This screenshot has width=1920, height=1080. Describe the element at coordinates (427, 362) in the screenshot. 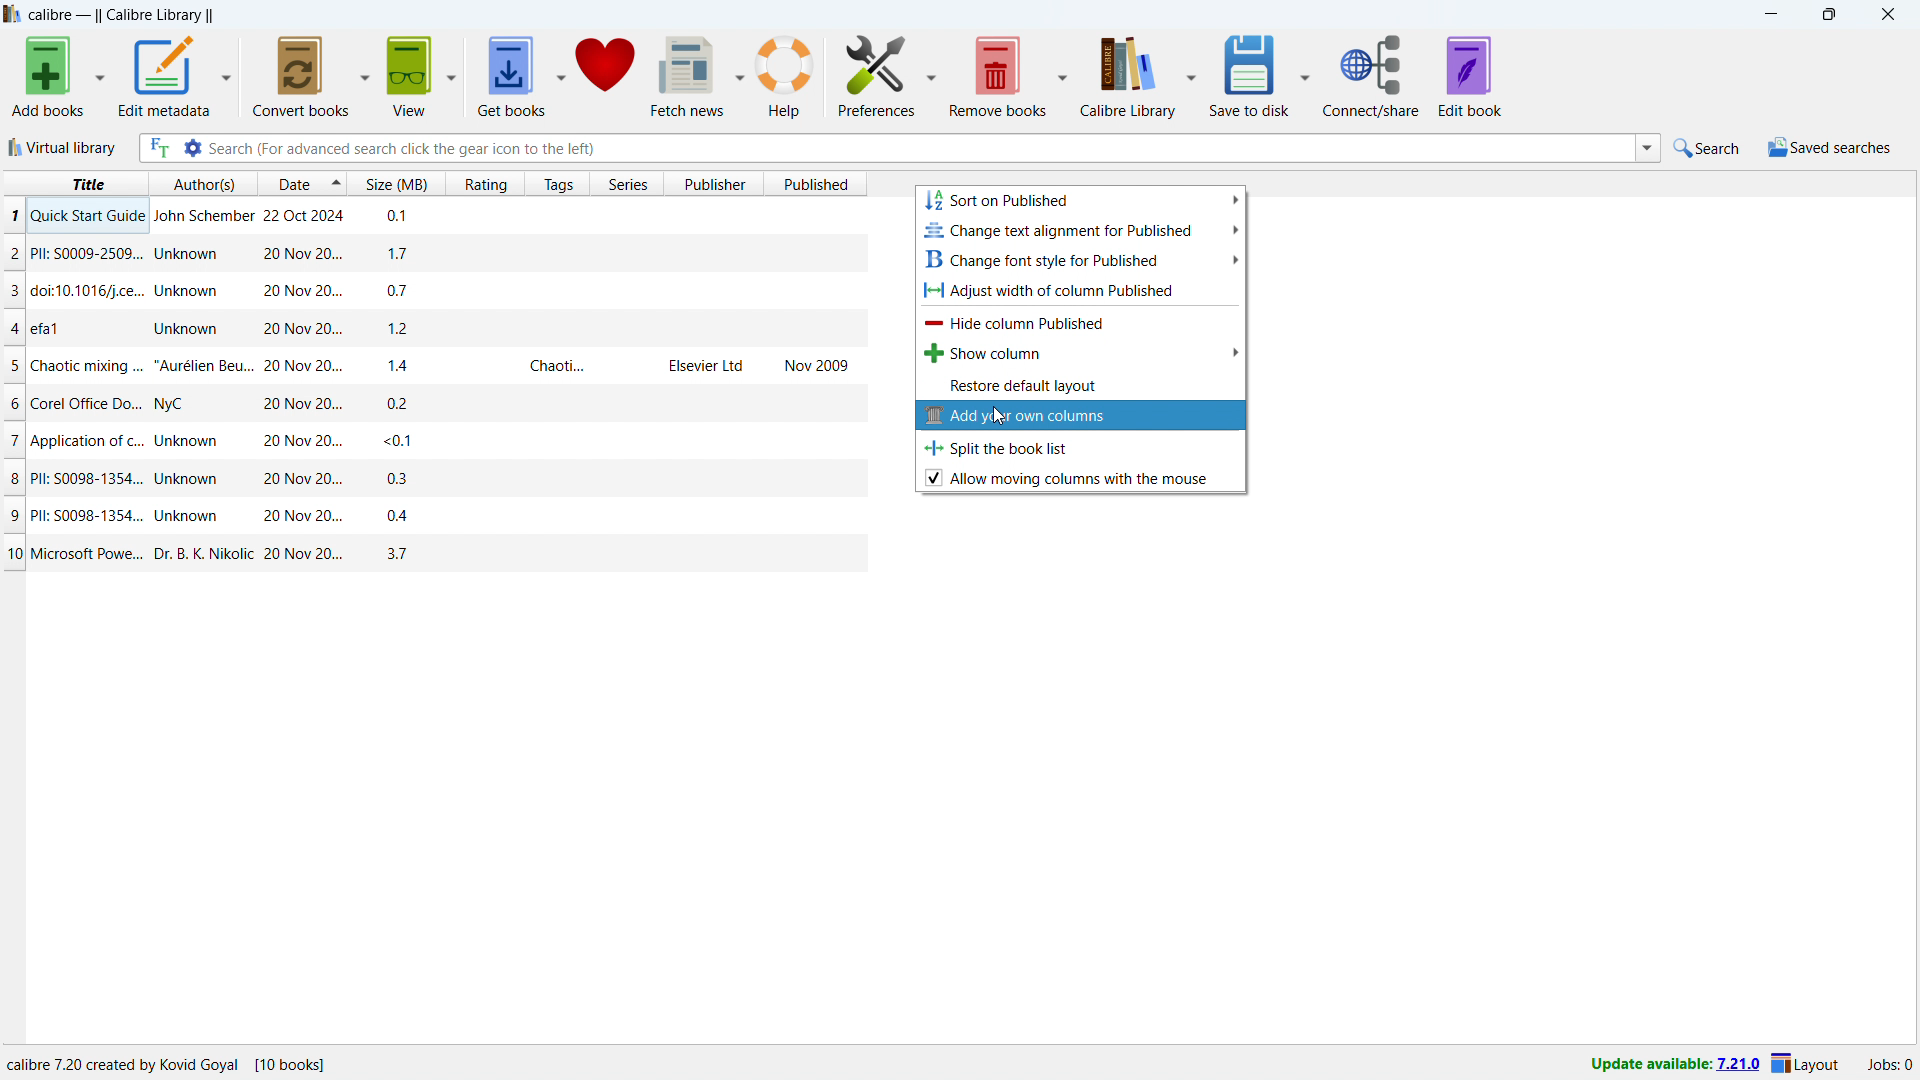

I see `5 Chaotic mixing ... "Aurélien Beu... 20 Nov 20... 14 Chaoti... Elsevier Ltd Nov 2009` at that location.